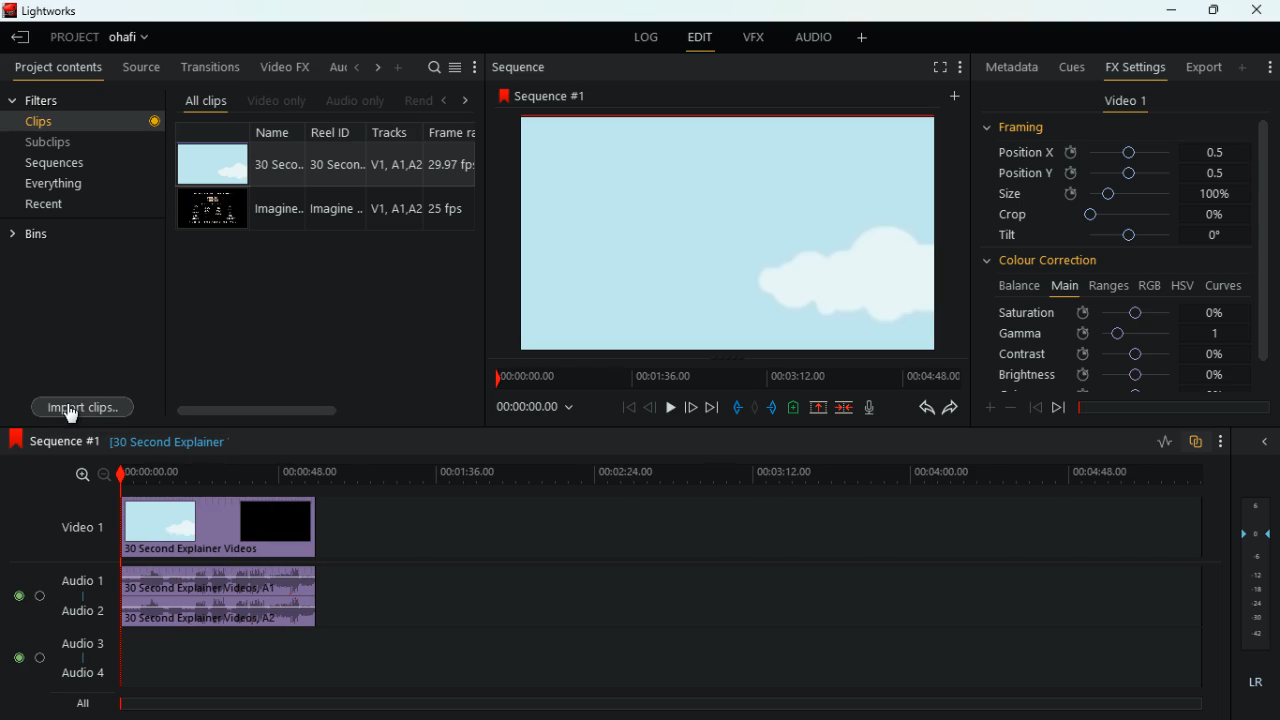 Image resolution: width=1280 pixels, height=720 pixels. I want to click on hsv, so click(1182, 285).